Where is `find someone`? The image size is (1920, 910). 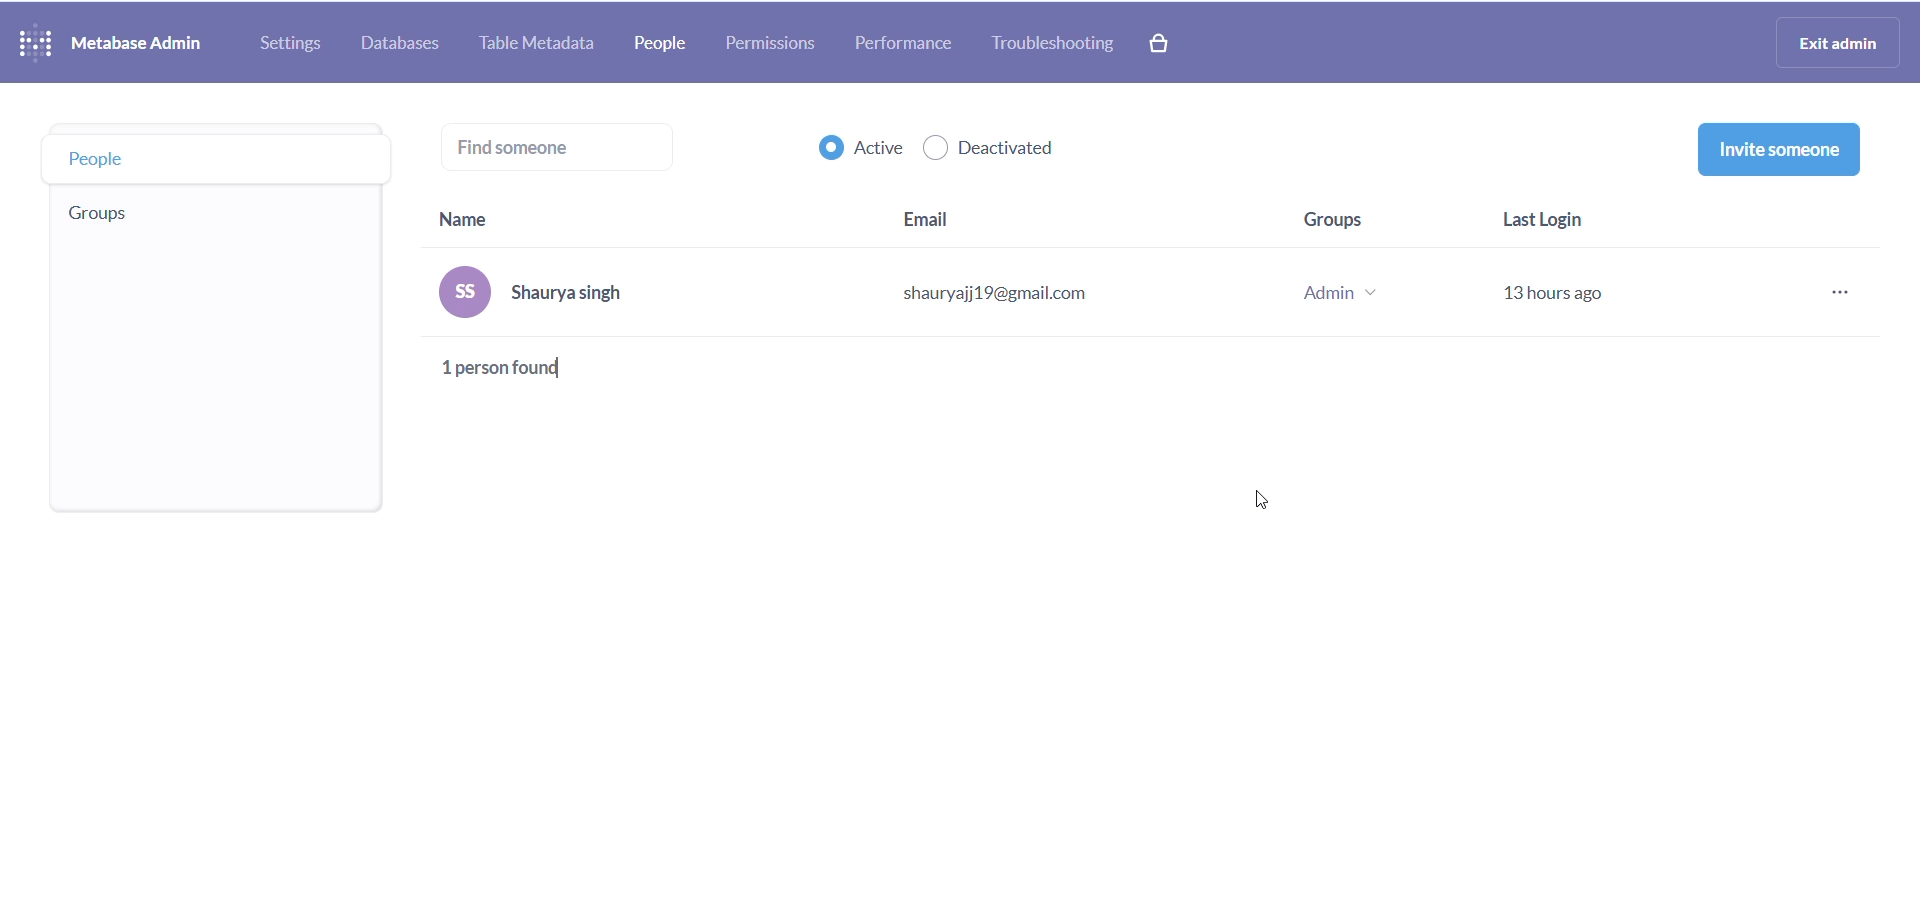
find someone is located at coordinates (523, 150).